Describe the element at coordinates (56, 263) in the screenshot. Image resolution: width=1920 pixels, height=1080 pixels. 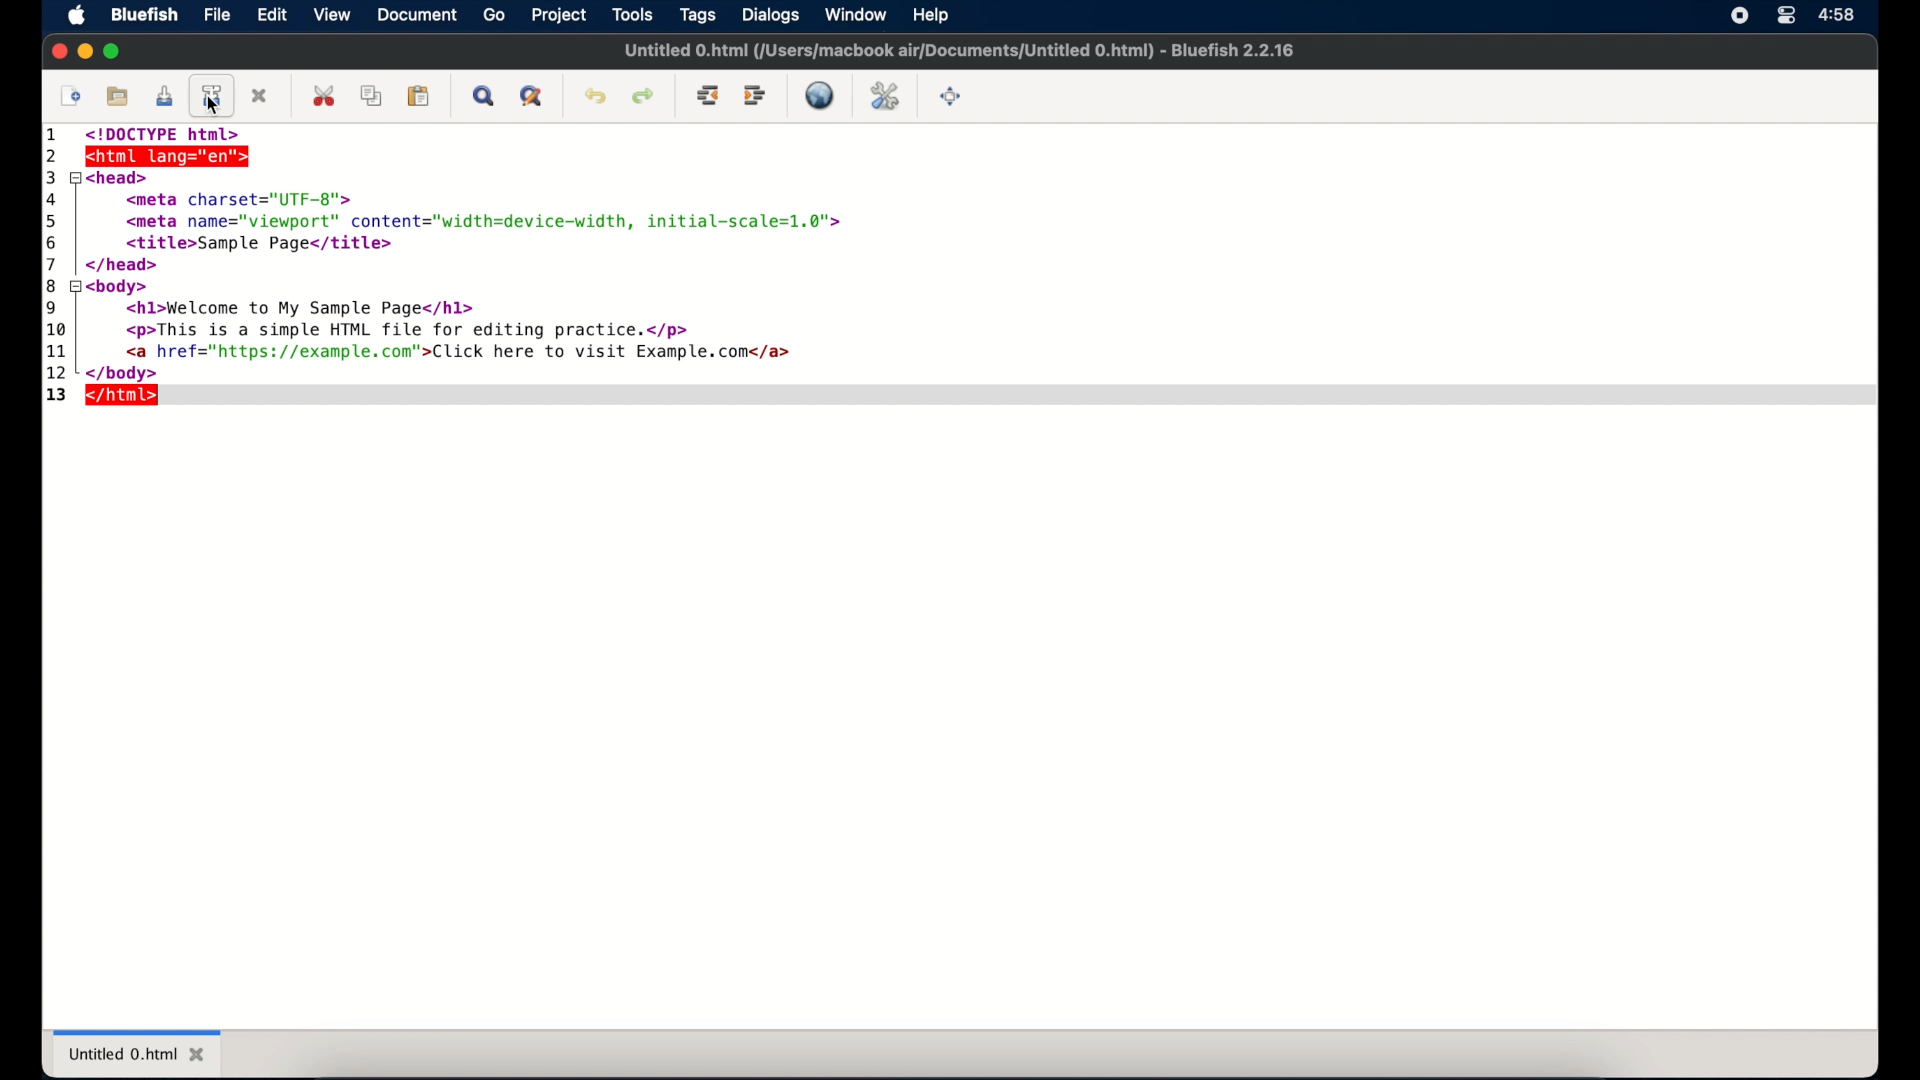
I see `7` at that location.